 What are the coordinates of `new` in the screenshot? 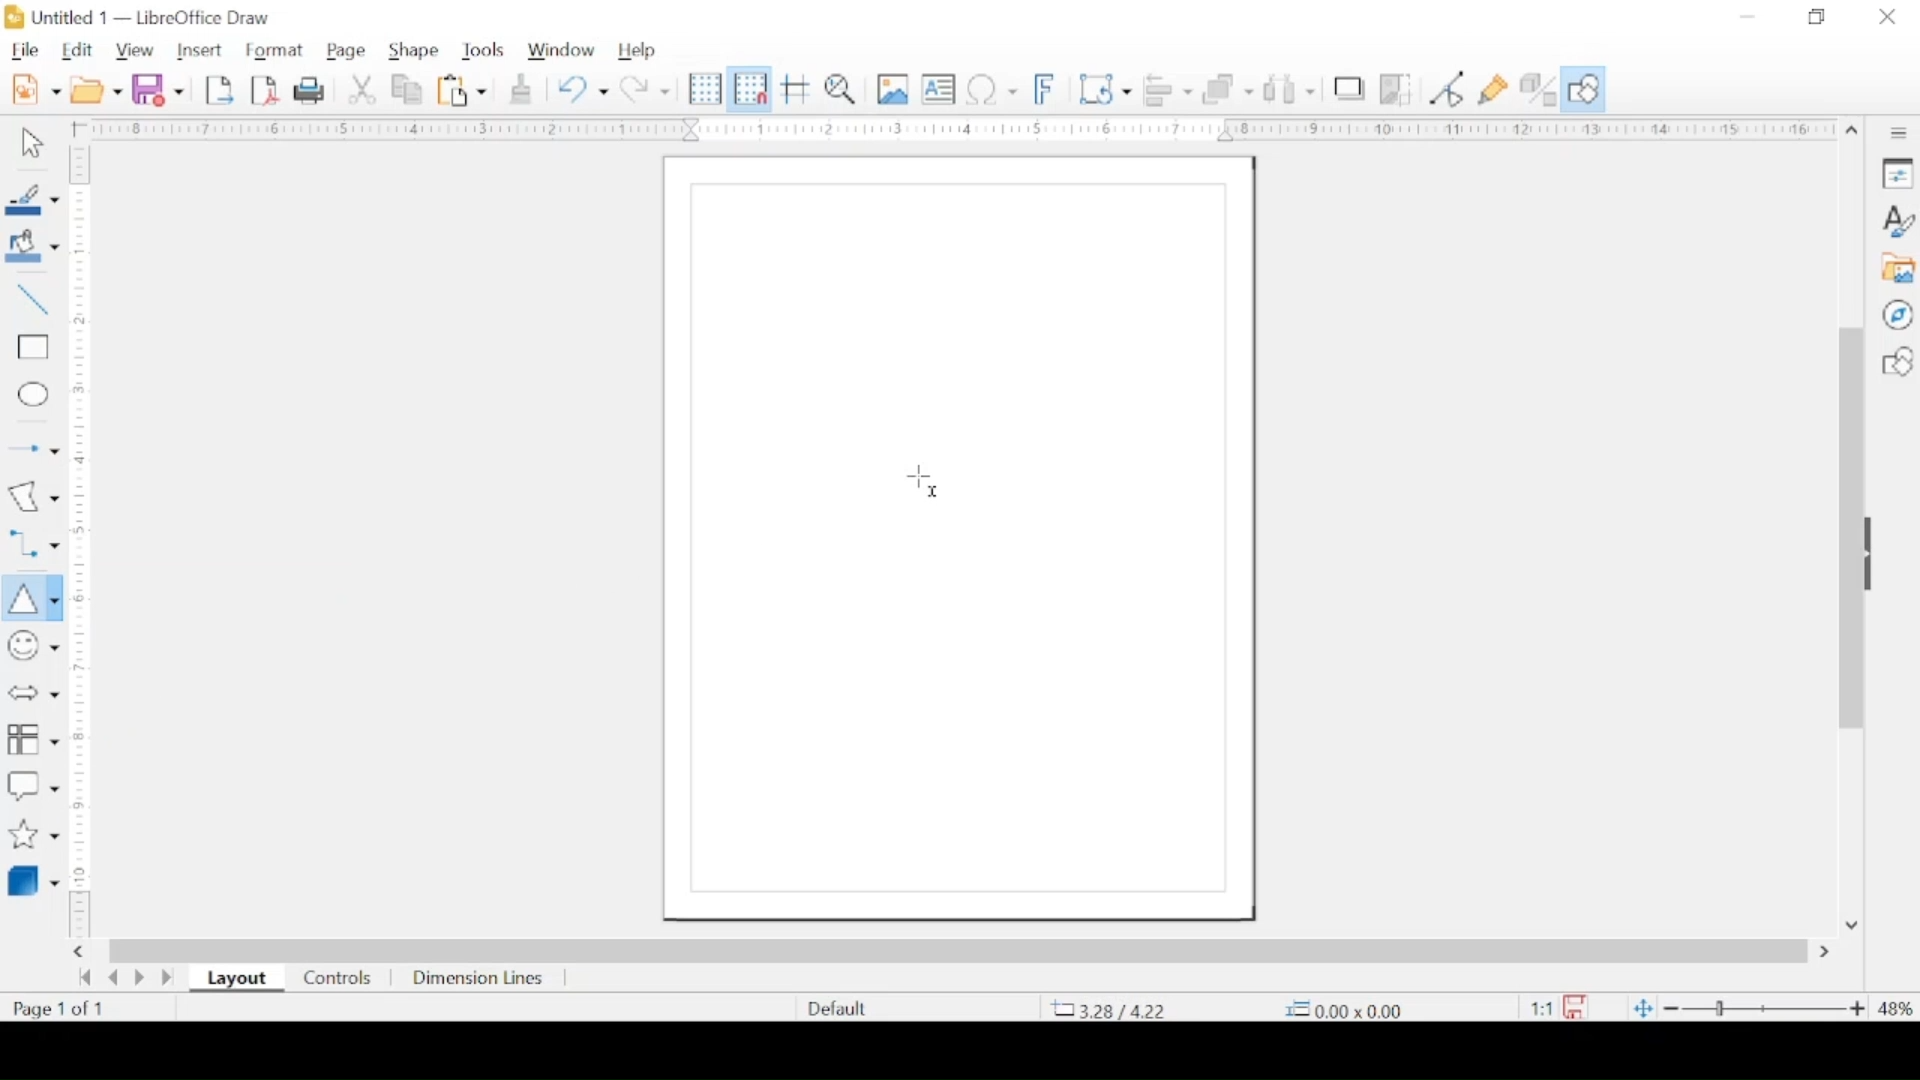 It's located at (38, 89).